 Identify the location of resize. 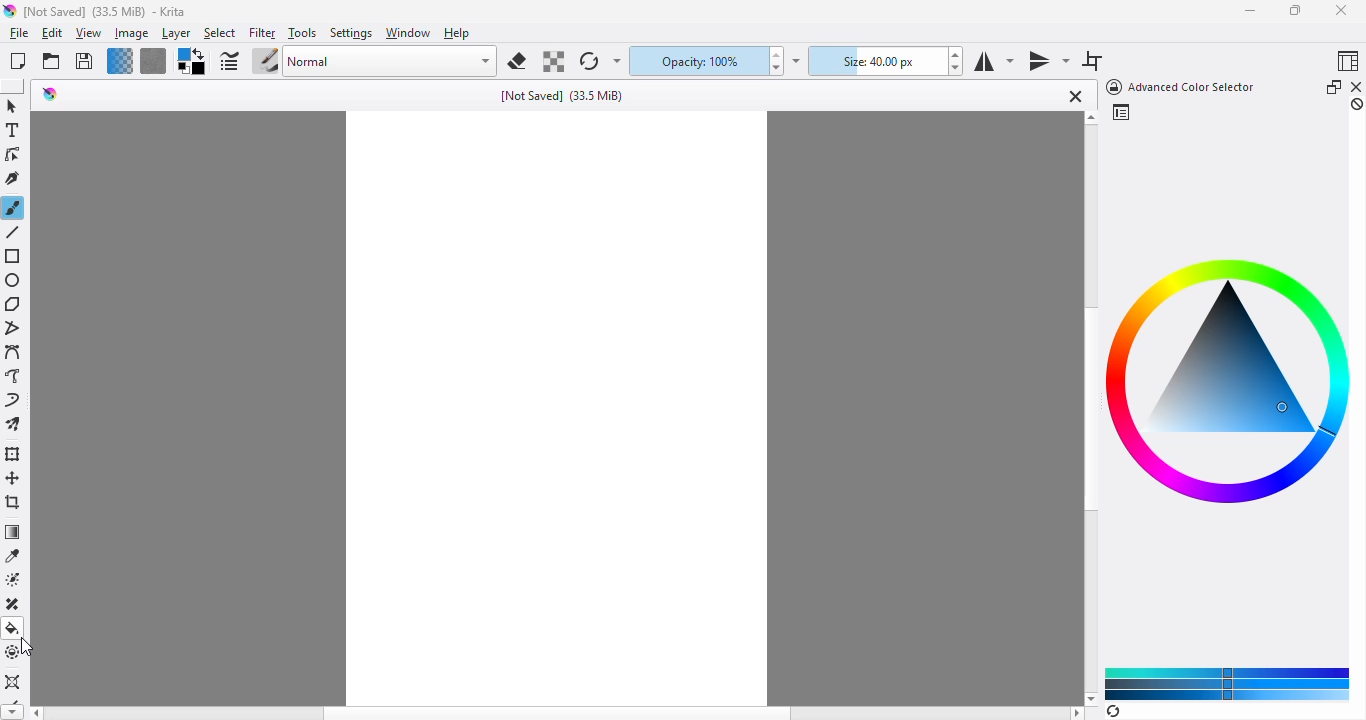
(1294, 9).